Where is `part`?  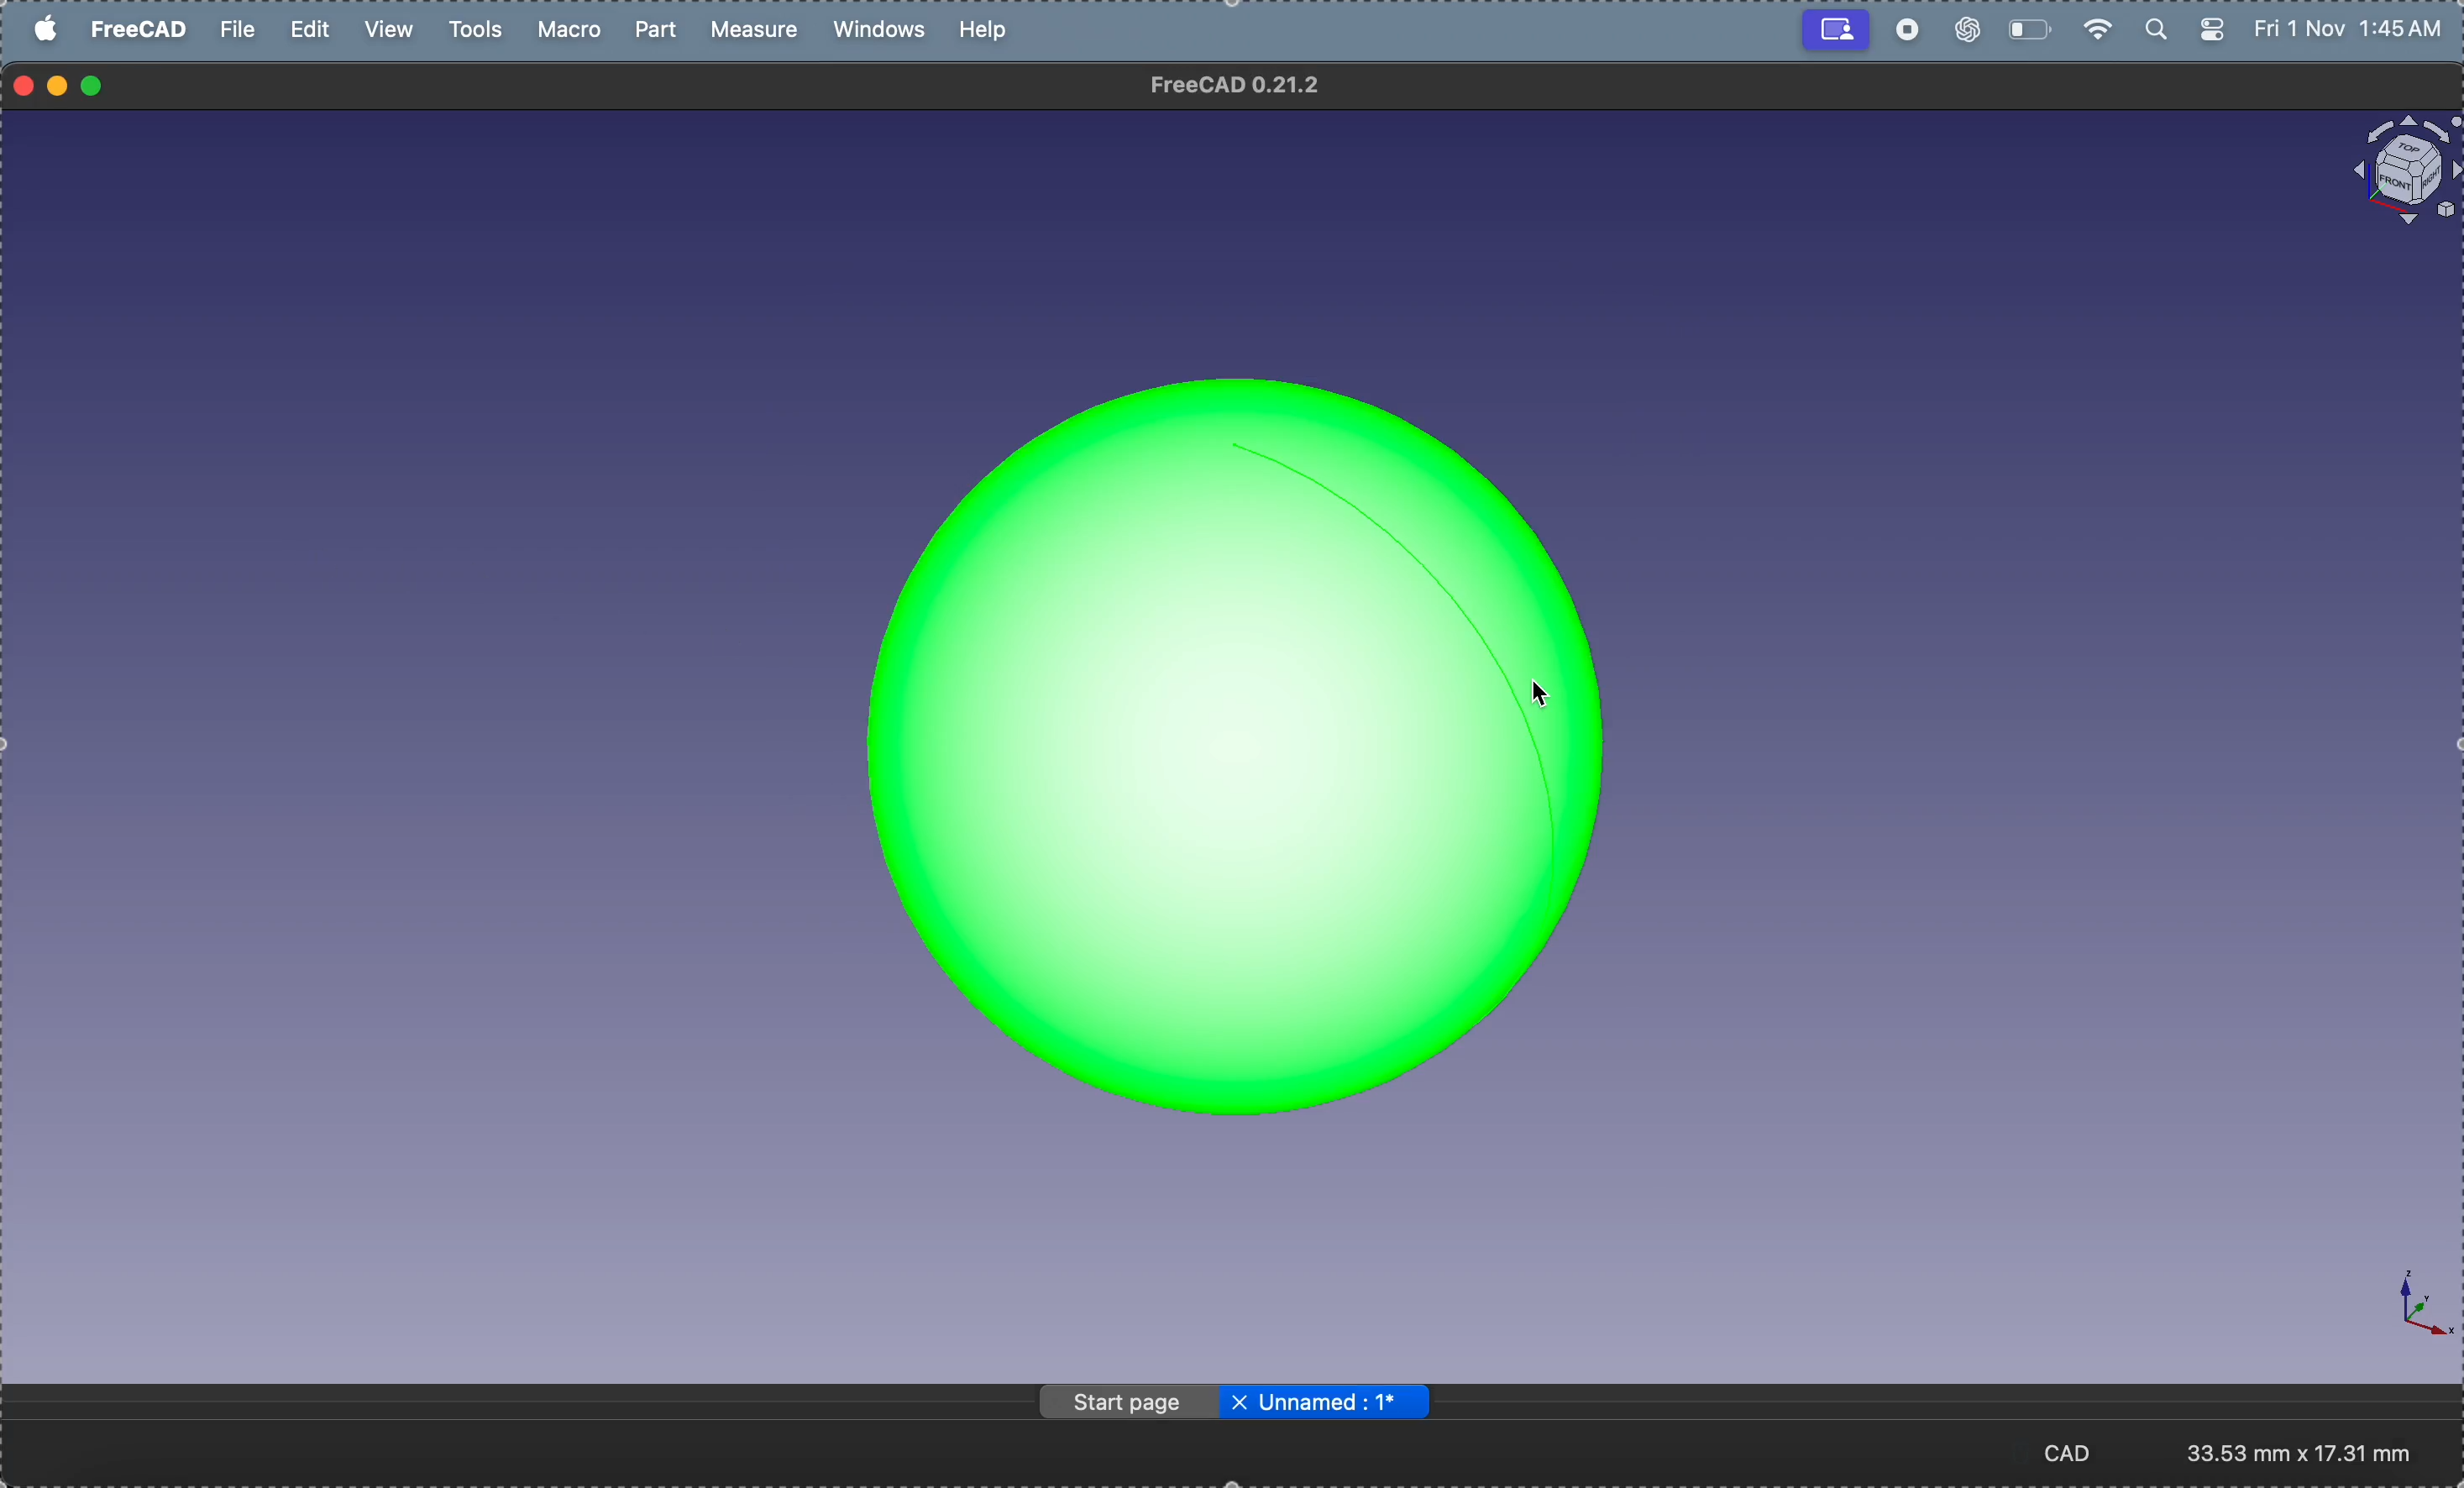
part is located at coordinates (661, 29).